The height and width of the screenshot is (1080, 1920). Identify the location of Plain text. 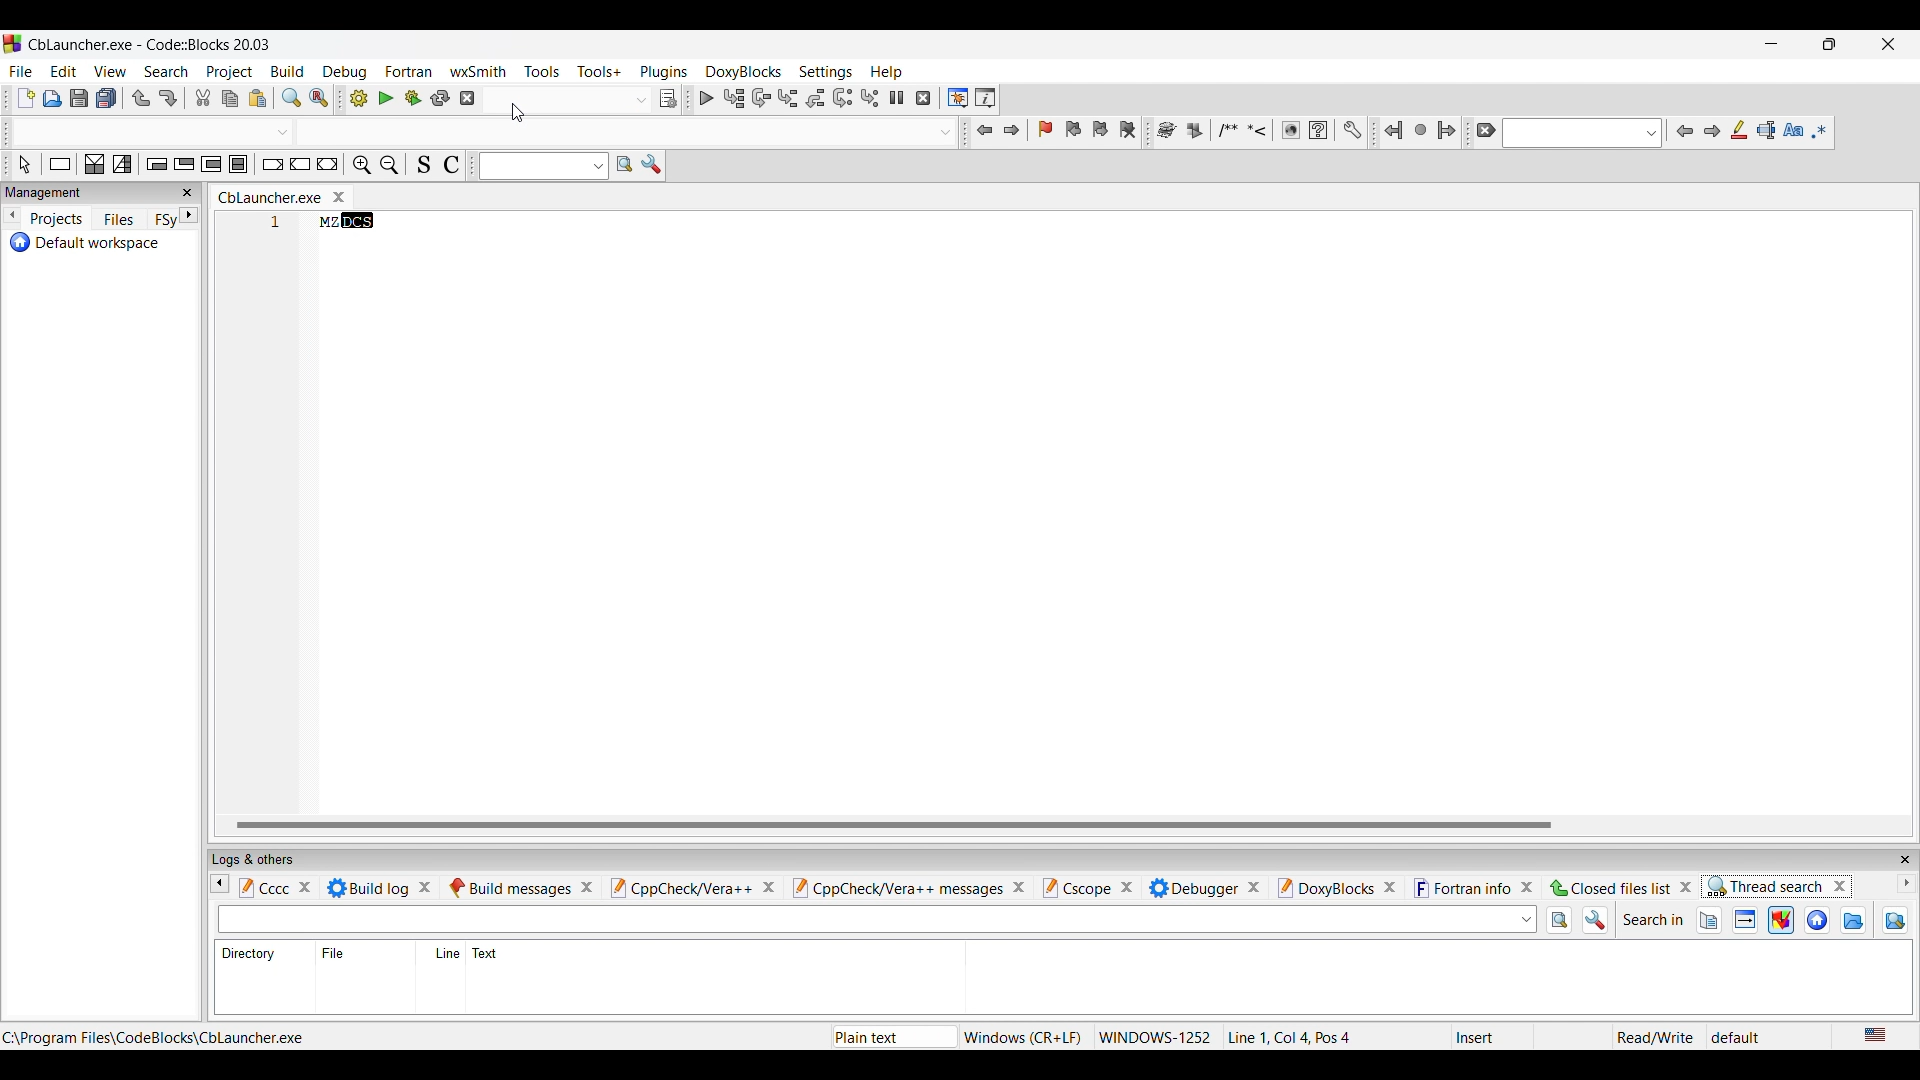
(870, 1035).